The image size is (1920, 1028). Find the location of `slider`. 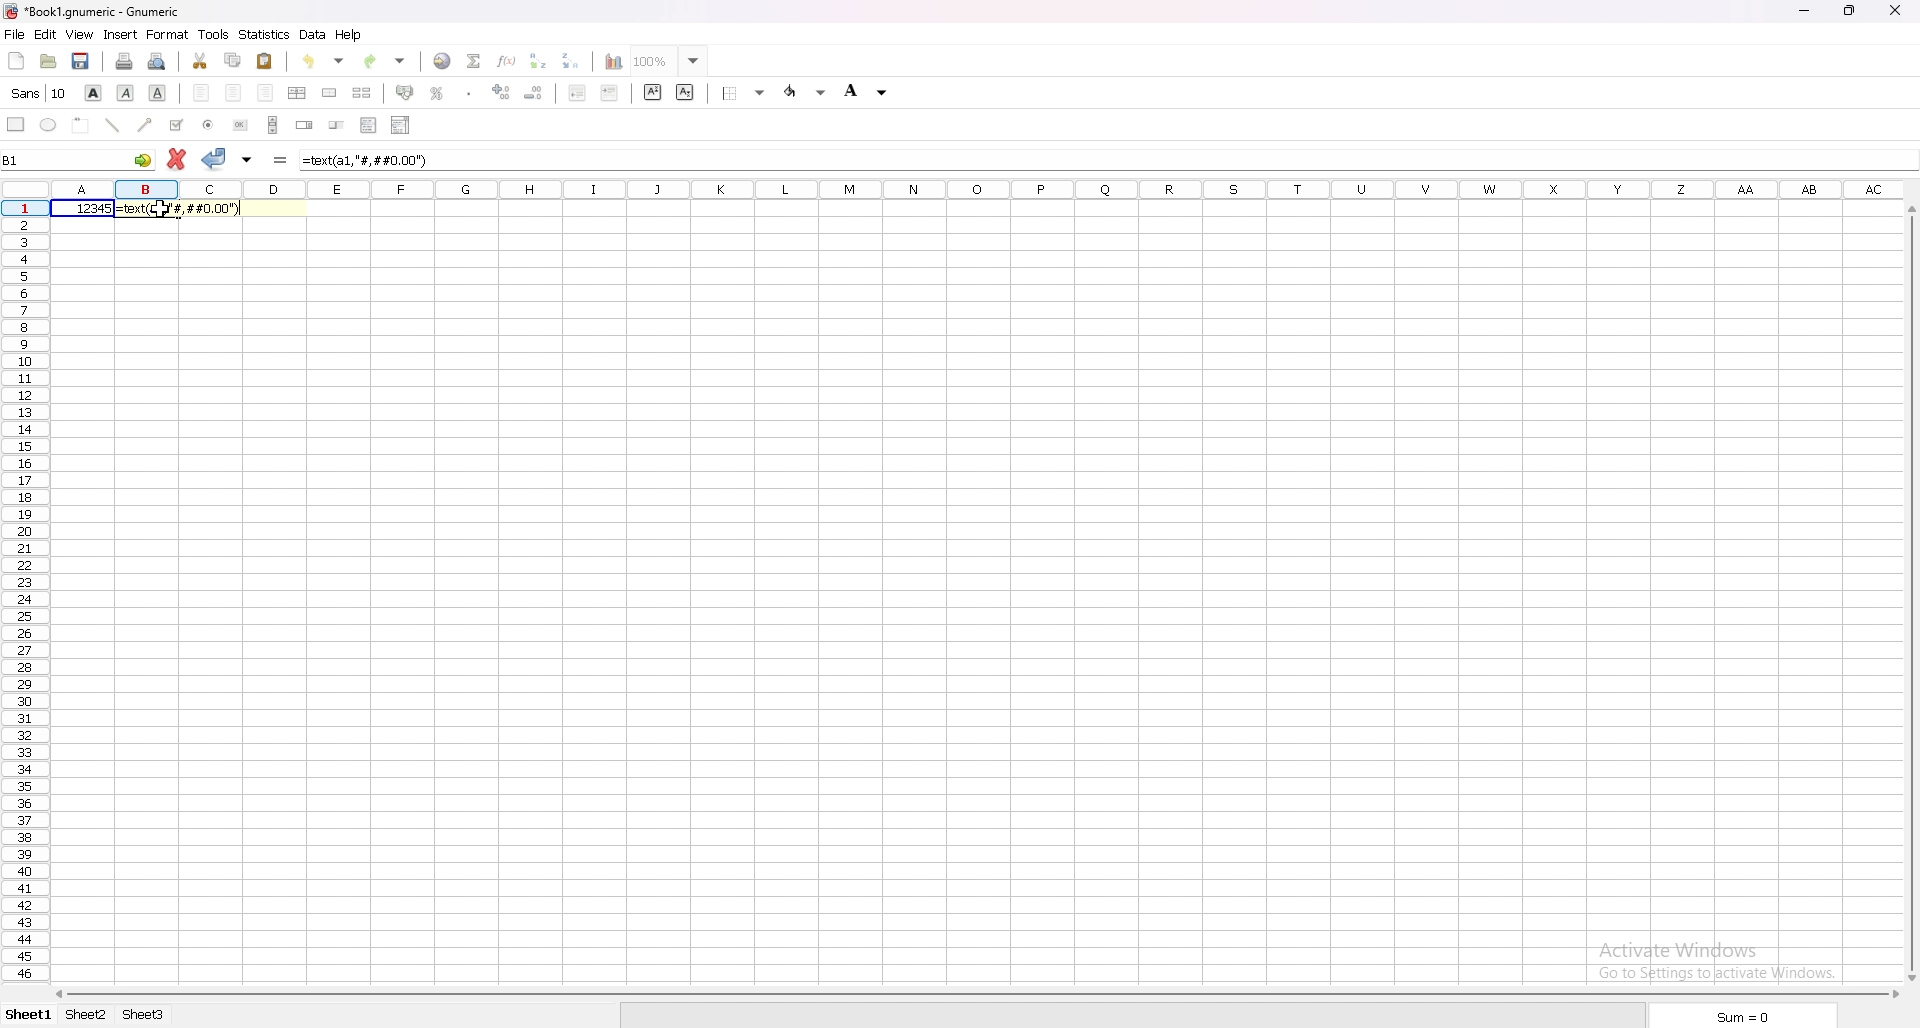

slider is located at coordinates (337, 124).